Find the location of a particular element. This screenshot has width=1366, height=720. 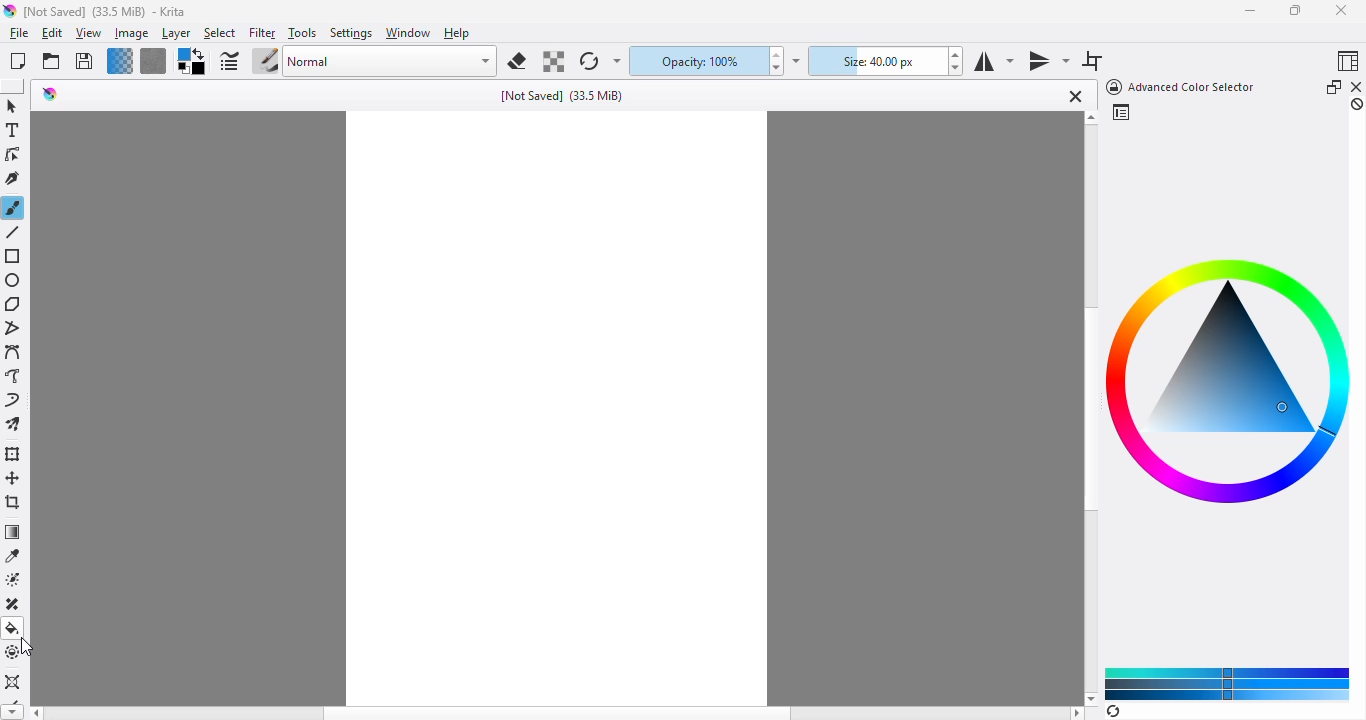

settings is located at coordinates (352, 34).